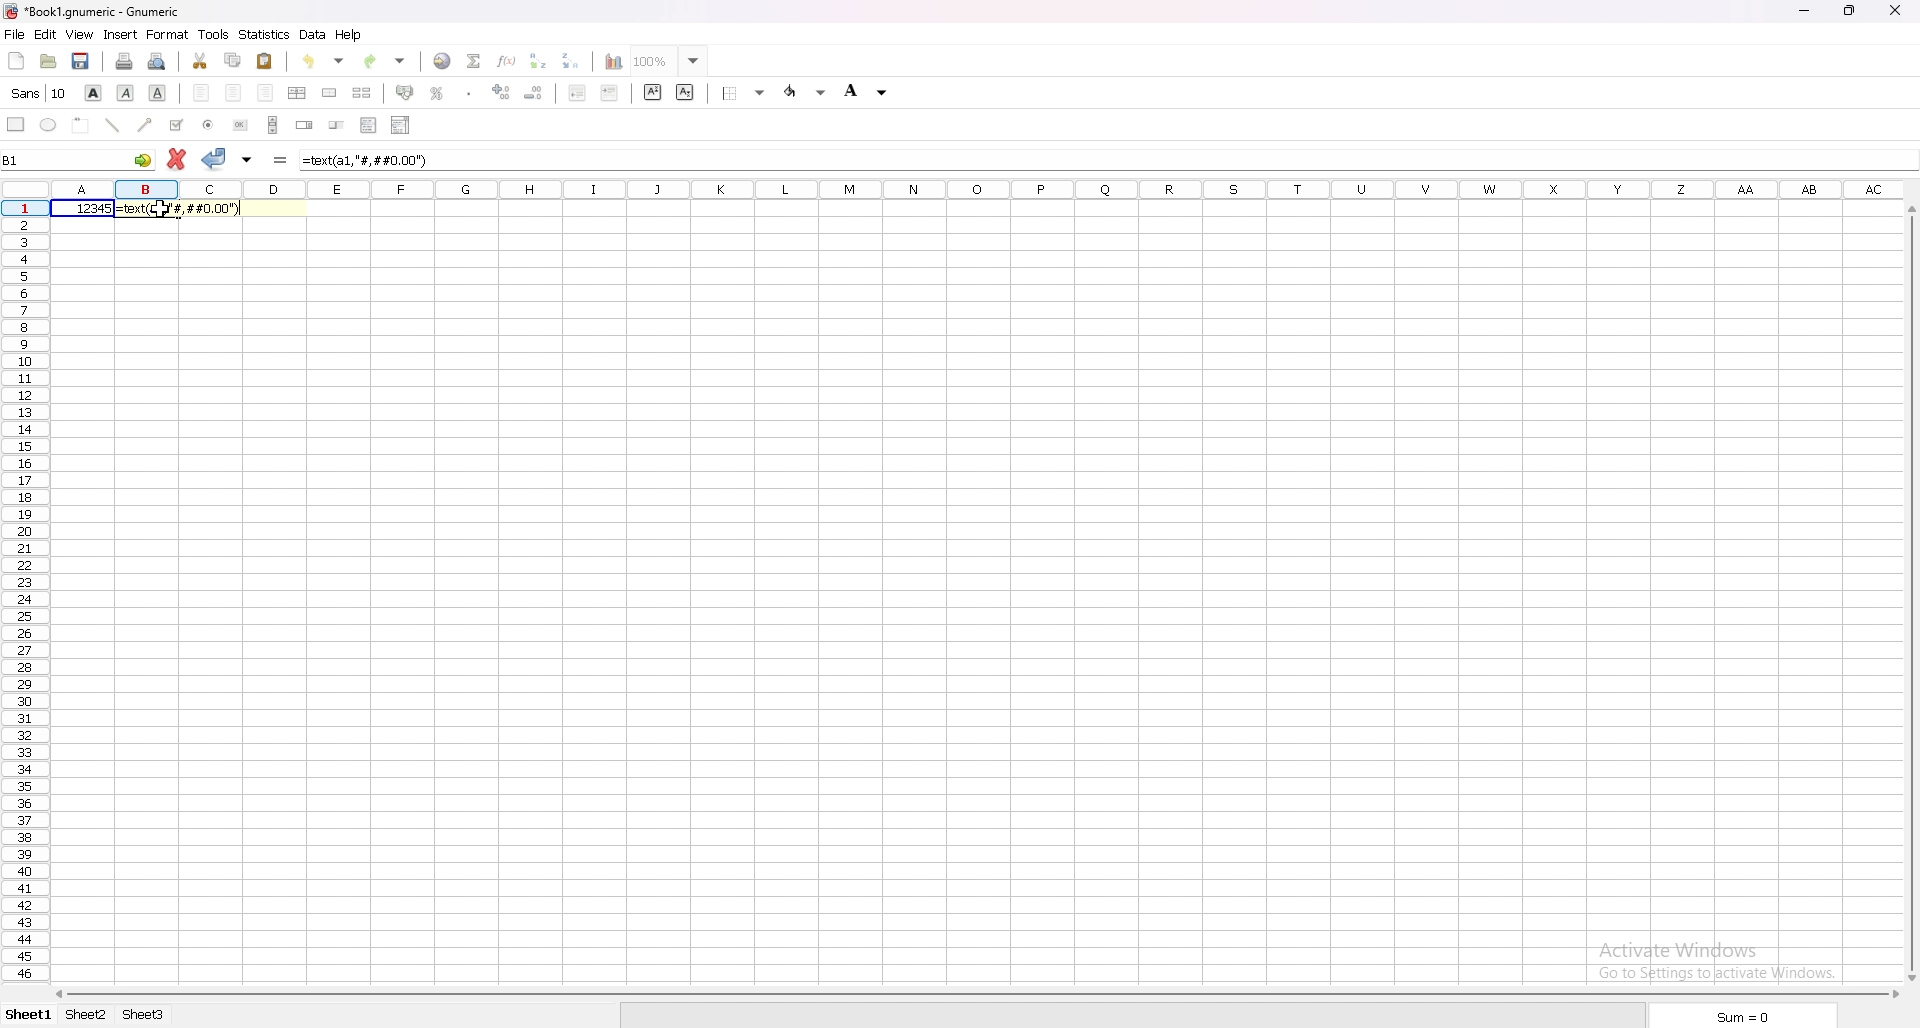  I want to click on thousands separator, so click(470, 93).